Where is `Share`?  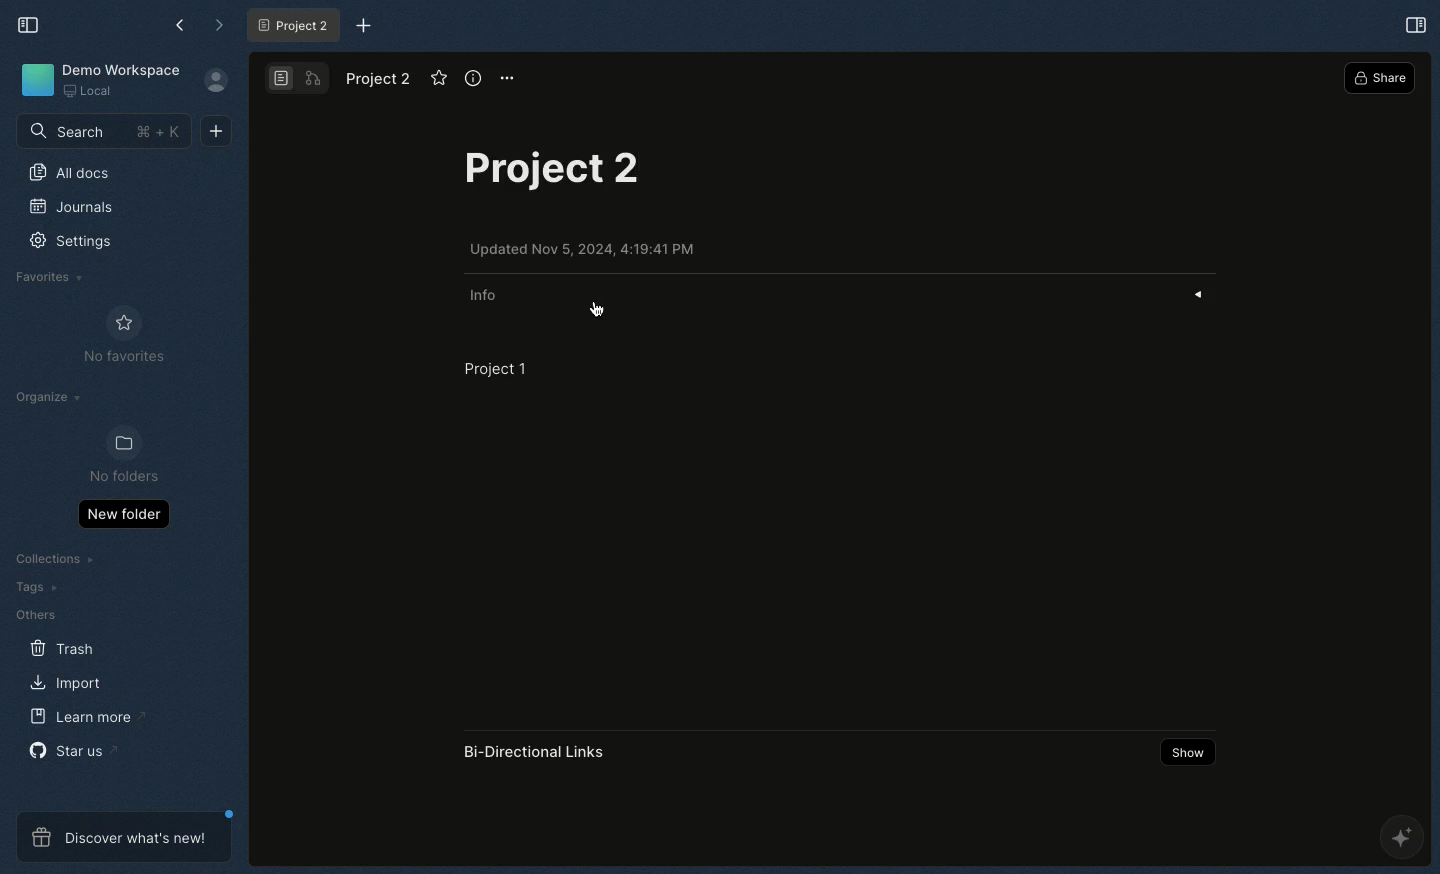
Share is located at coordinates (1380, 77).